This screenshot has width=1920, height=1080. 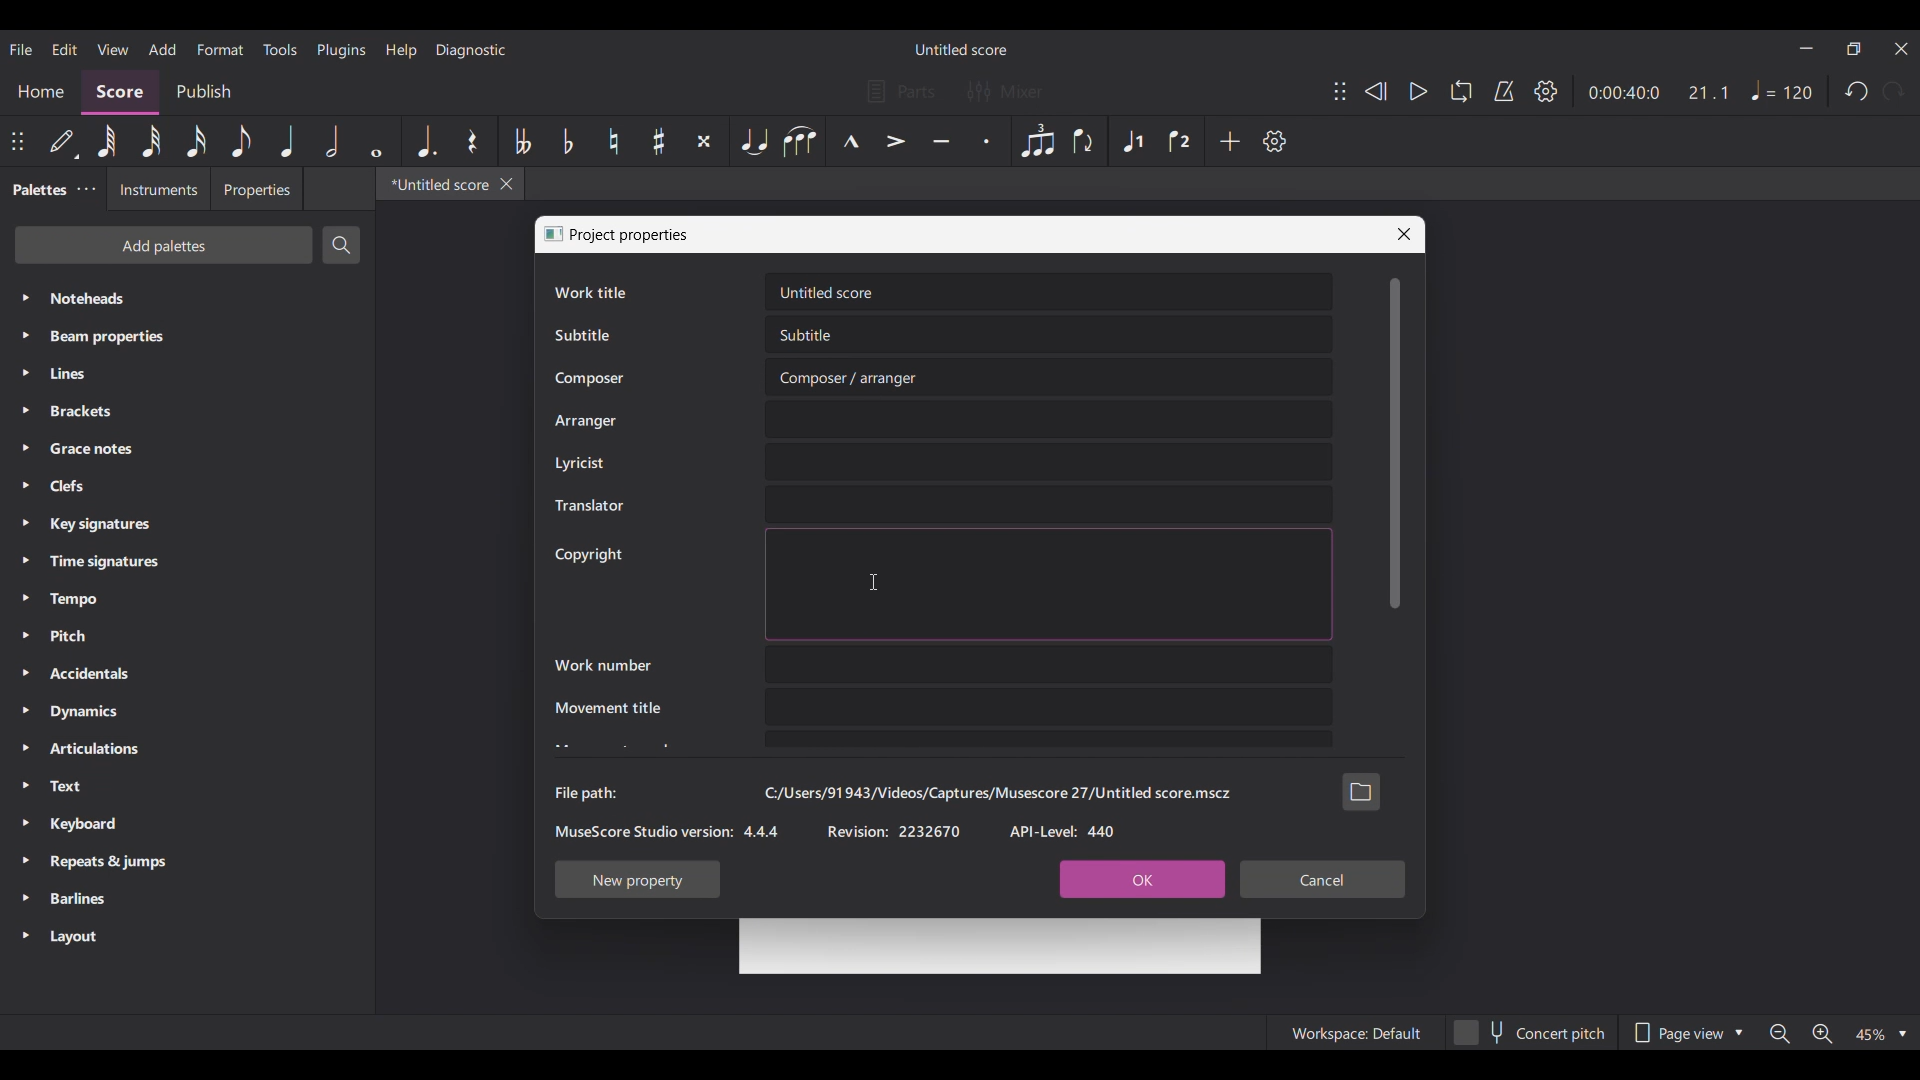 What do you see at coordinates (1005, 91) in the screenshot?
I see `Mixer settings` at bounding box center [1005, 91].